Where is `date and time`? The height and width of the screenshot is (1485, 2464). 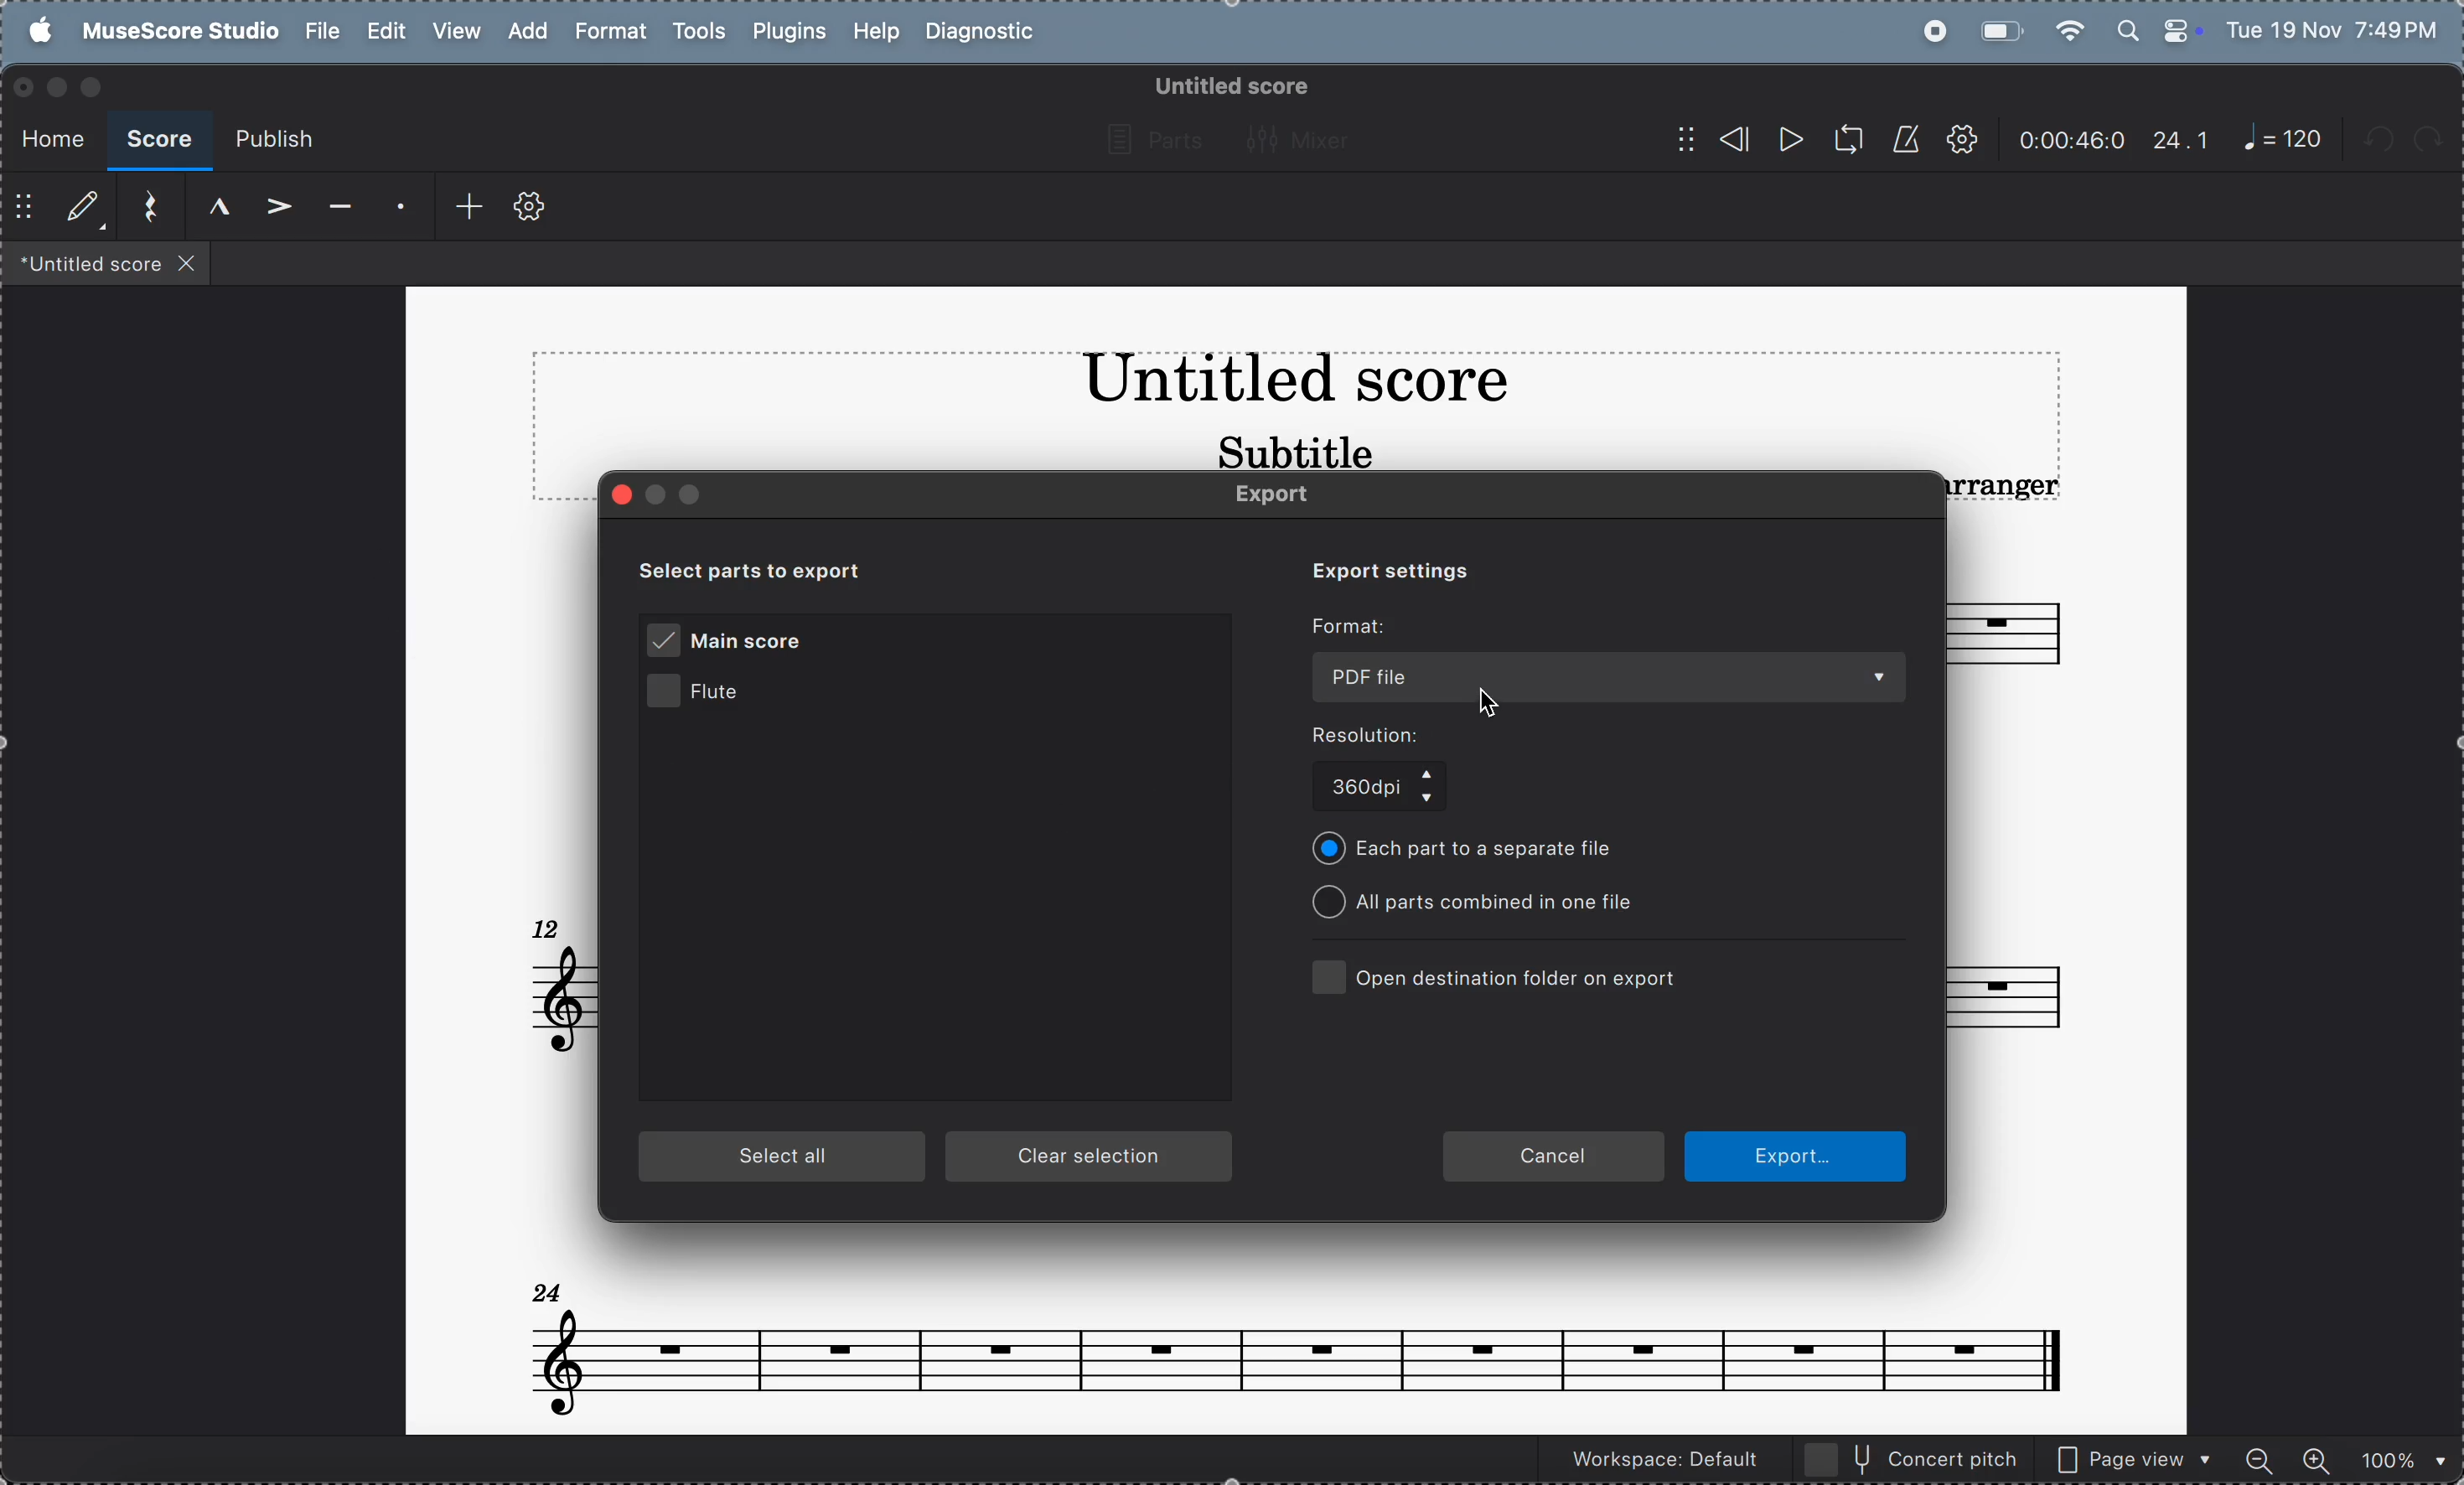 date and time is located at coordinates (2334, 28).